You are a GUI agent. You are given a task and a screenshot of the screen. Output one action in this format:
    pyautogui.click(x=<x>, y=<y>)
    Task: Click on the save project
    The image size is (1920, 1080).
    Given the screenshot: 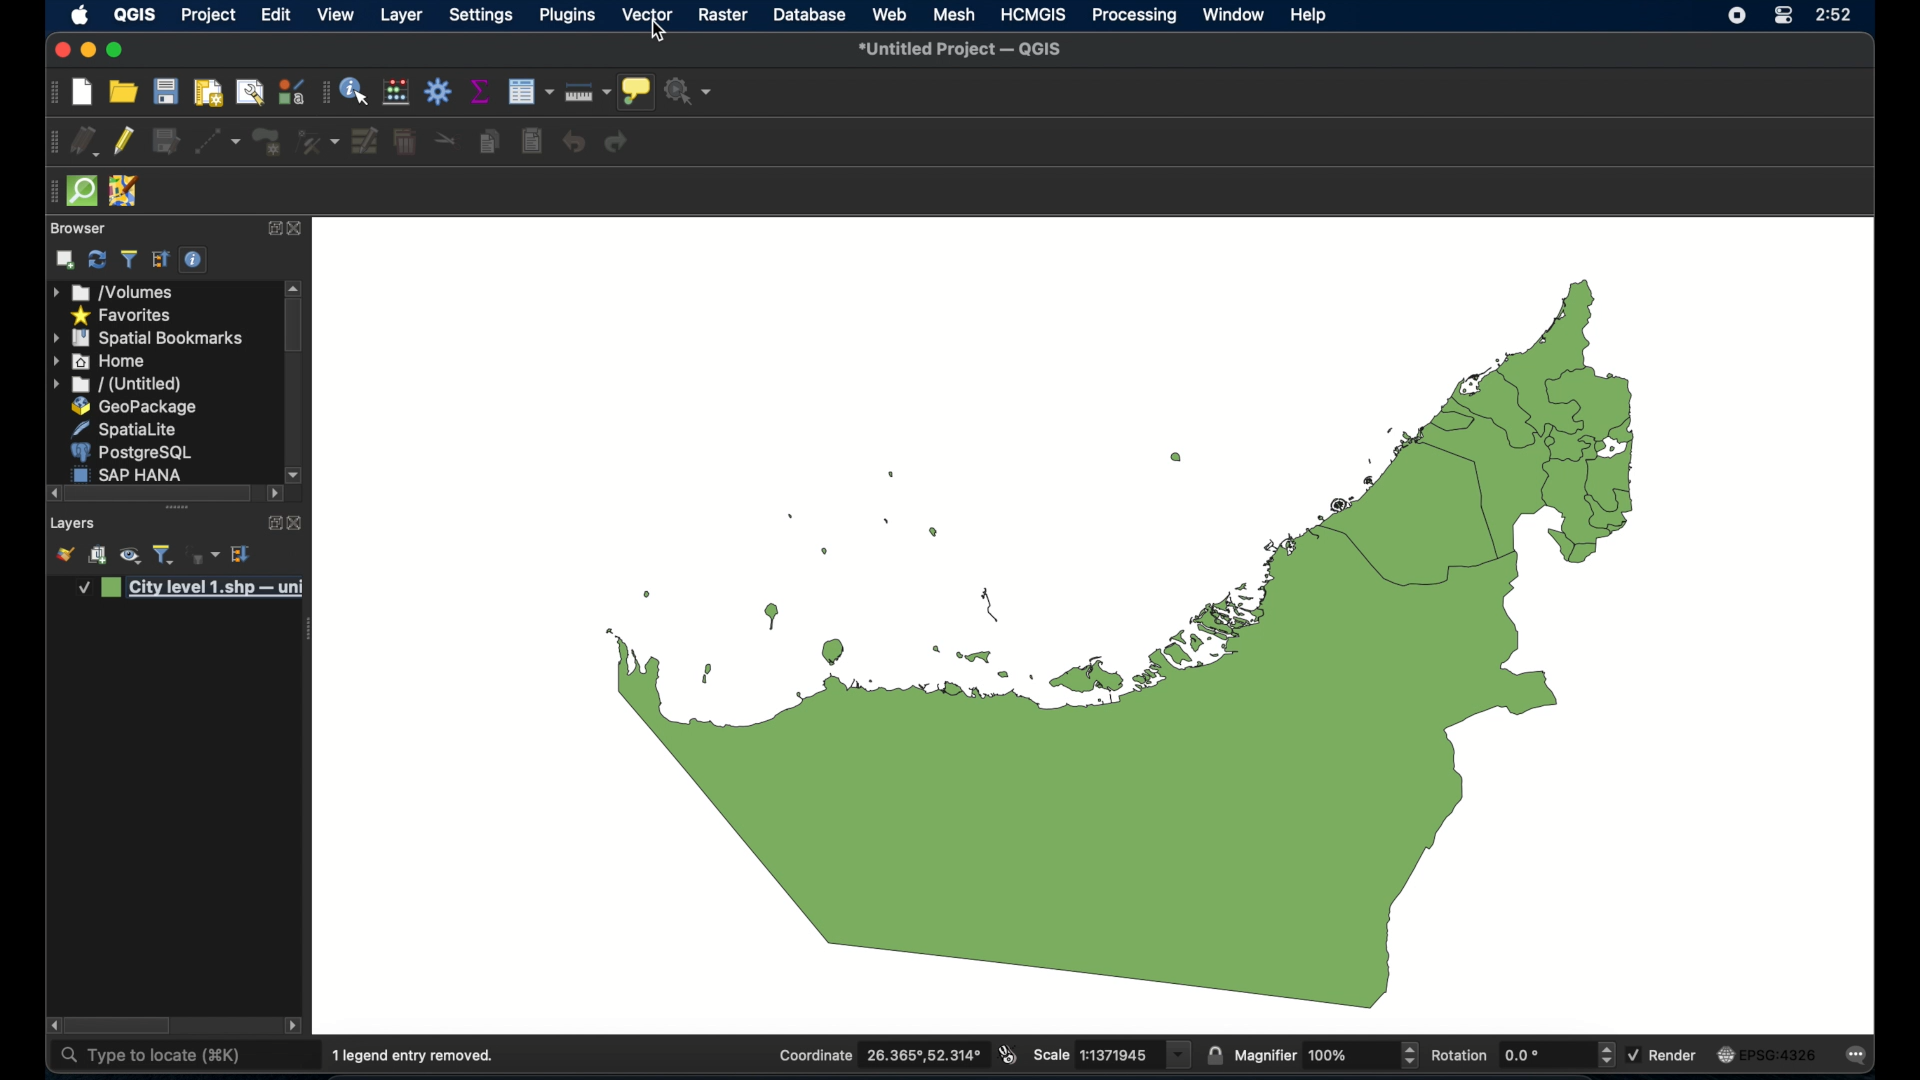 What is the action you would take?
    pyautogui.click(x=167, y=92)
    